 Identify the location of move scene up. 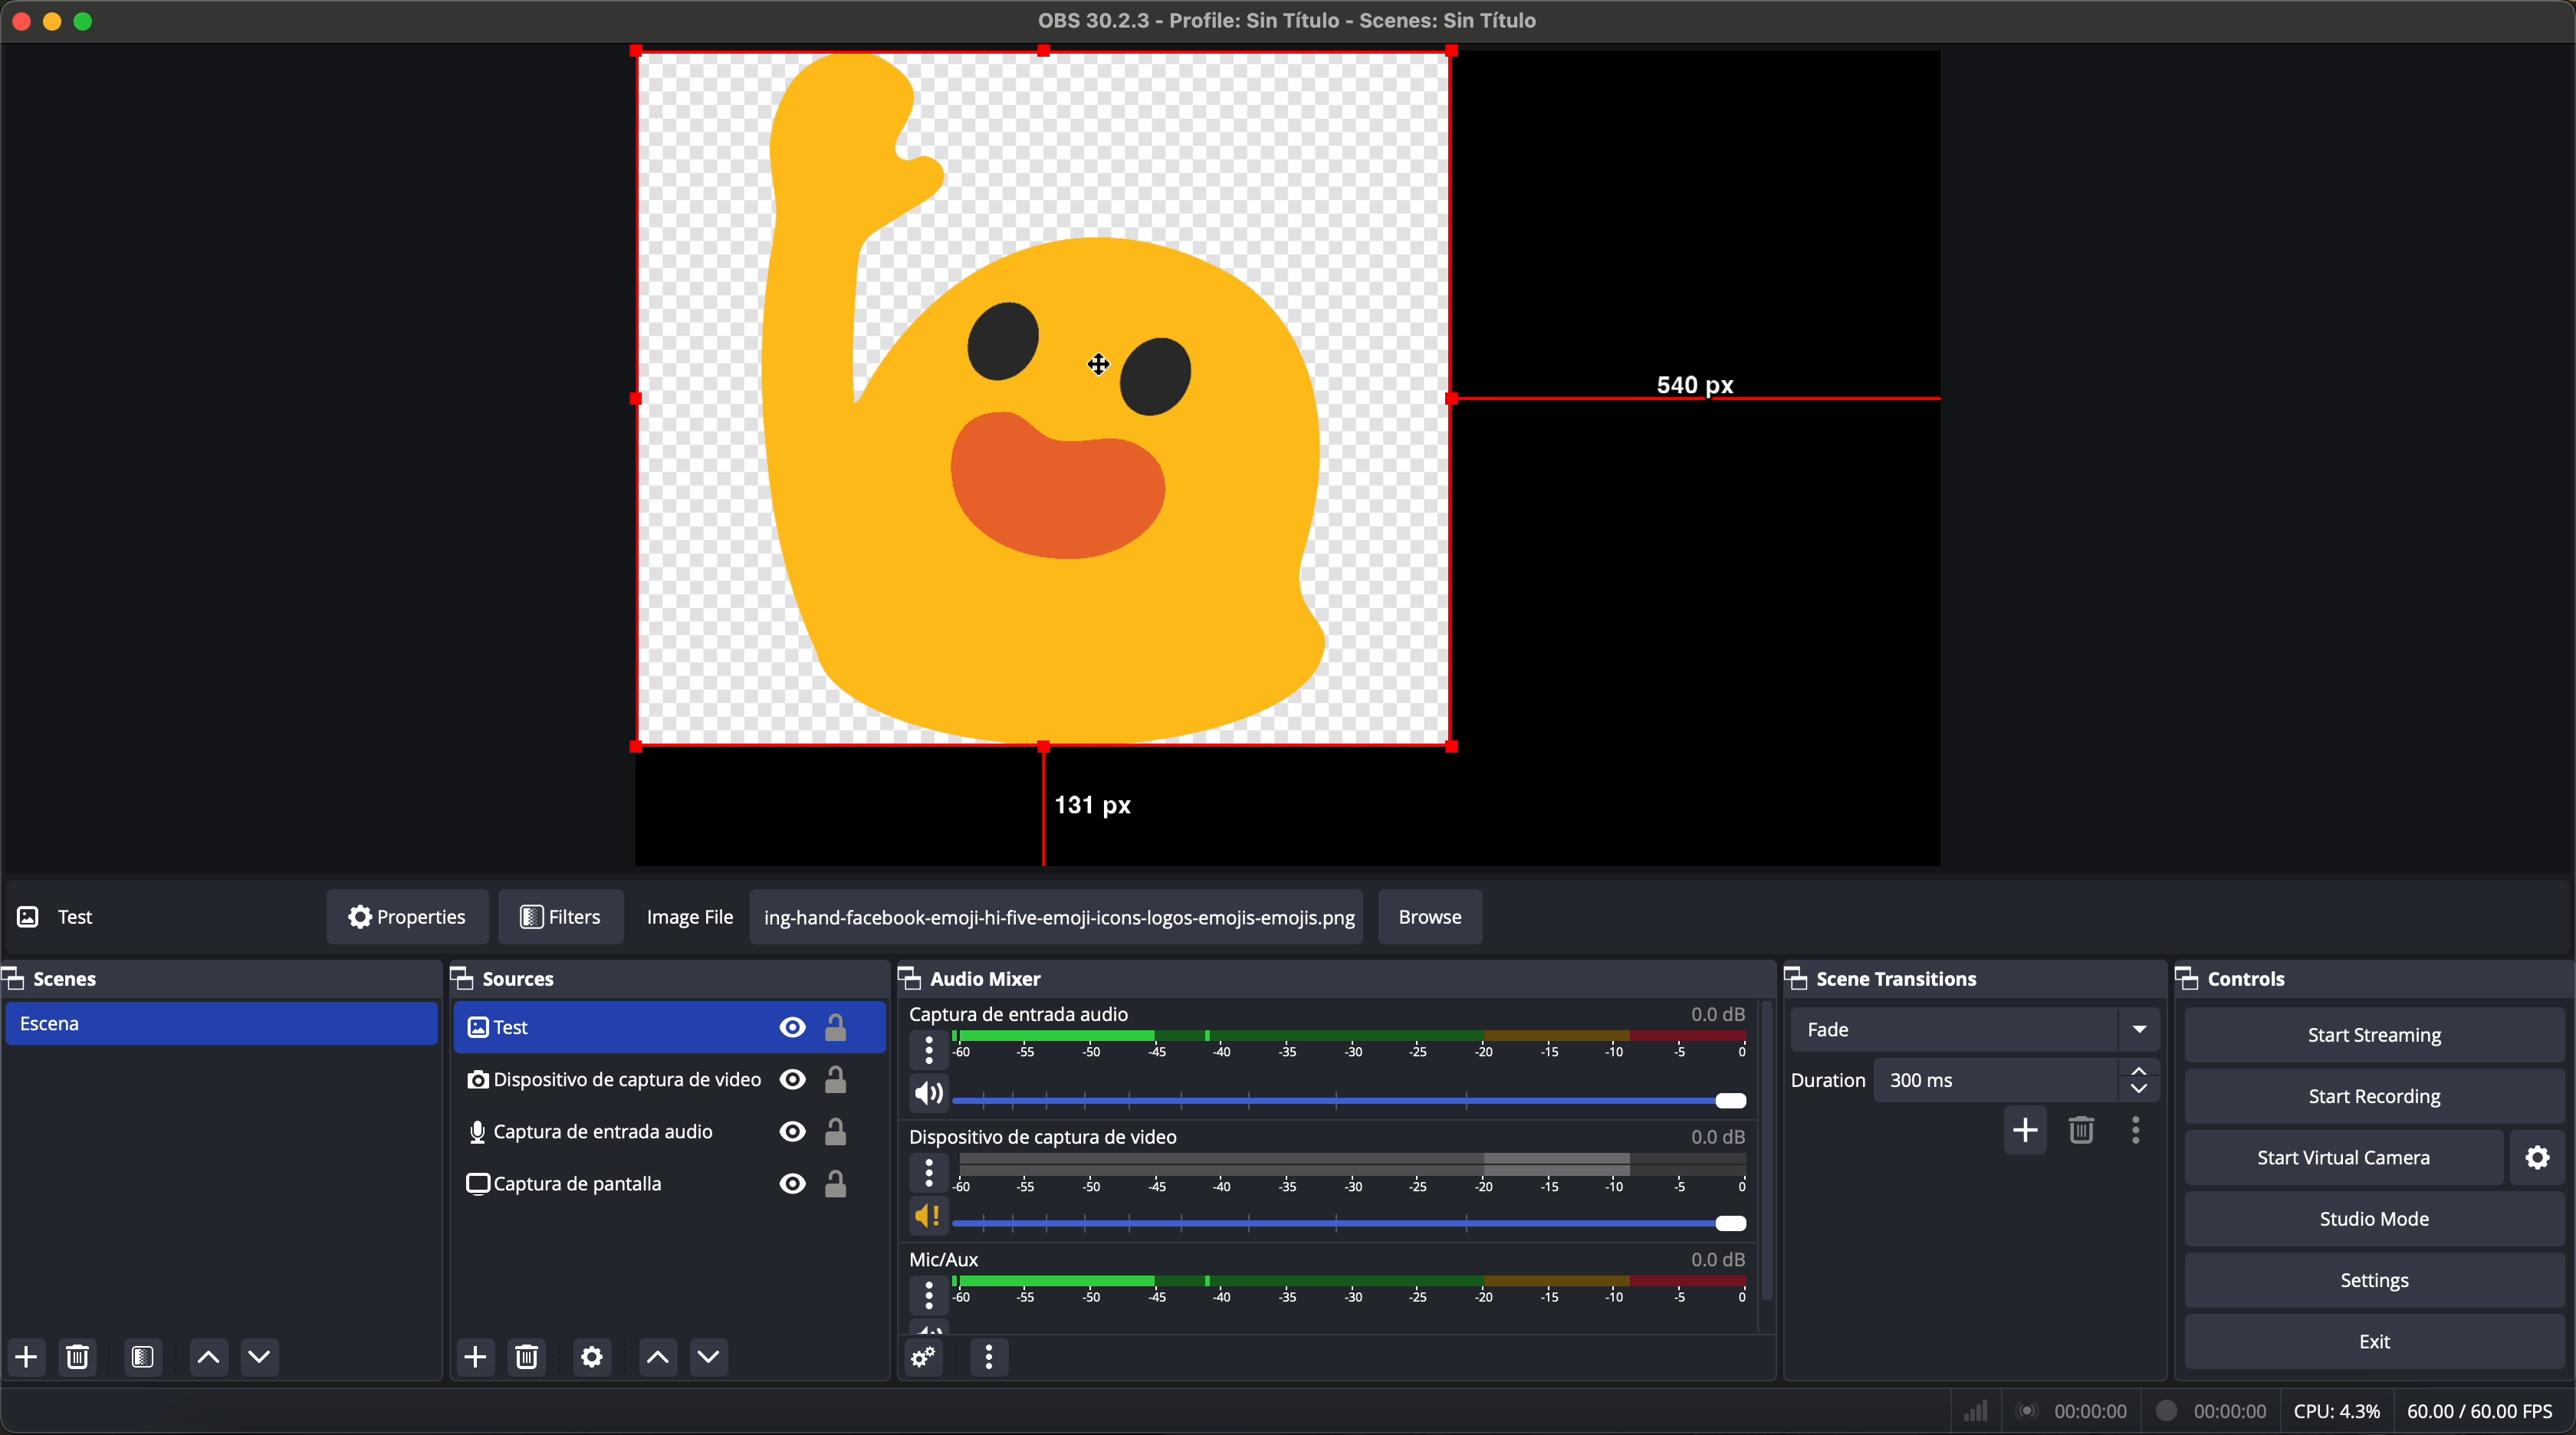
(208, 1359).